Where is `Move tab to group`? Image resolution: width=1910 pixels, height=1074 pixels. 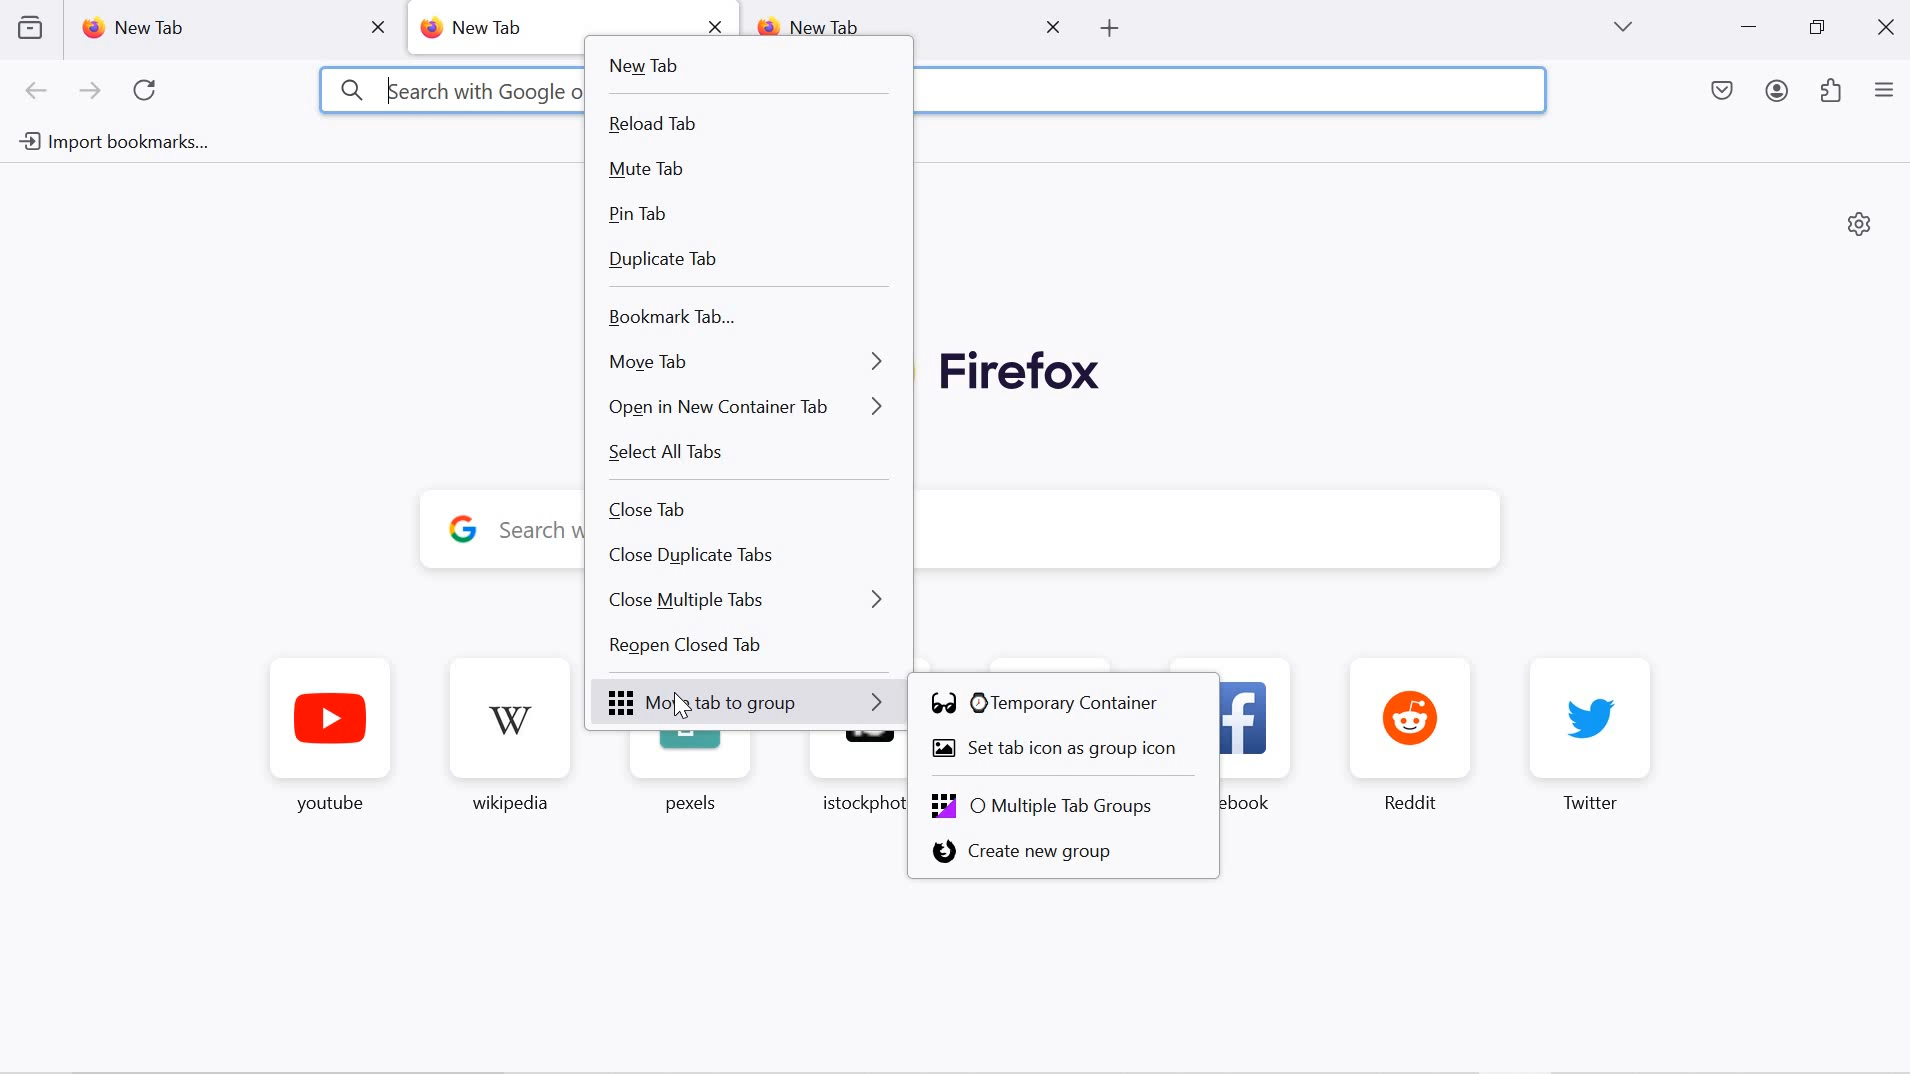
Move tab to group is located at coordinates (751, 701).